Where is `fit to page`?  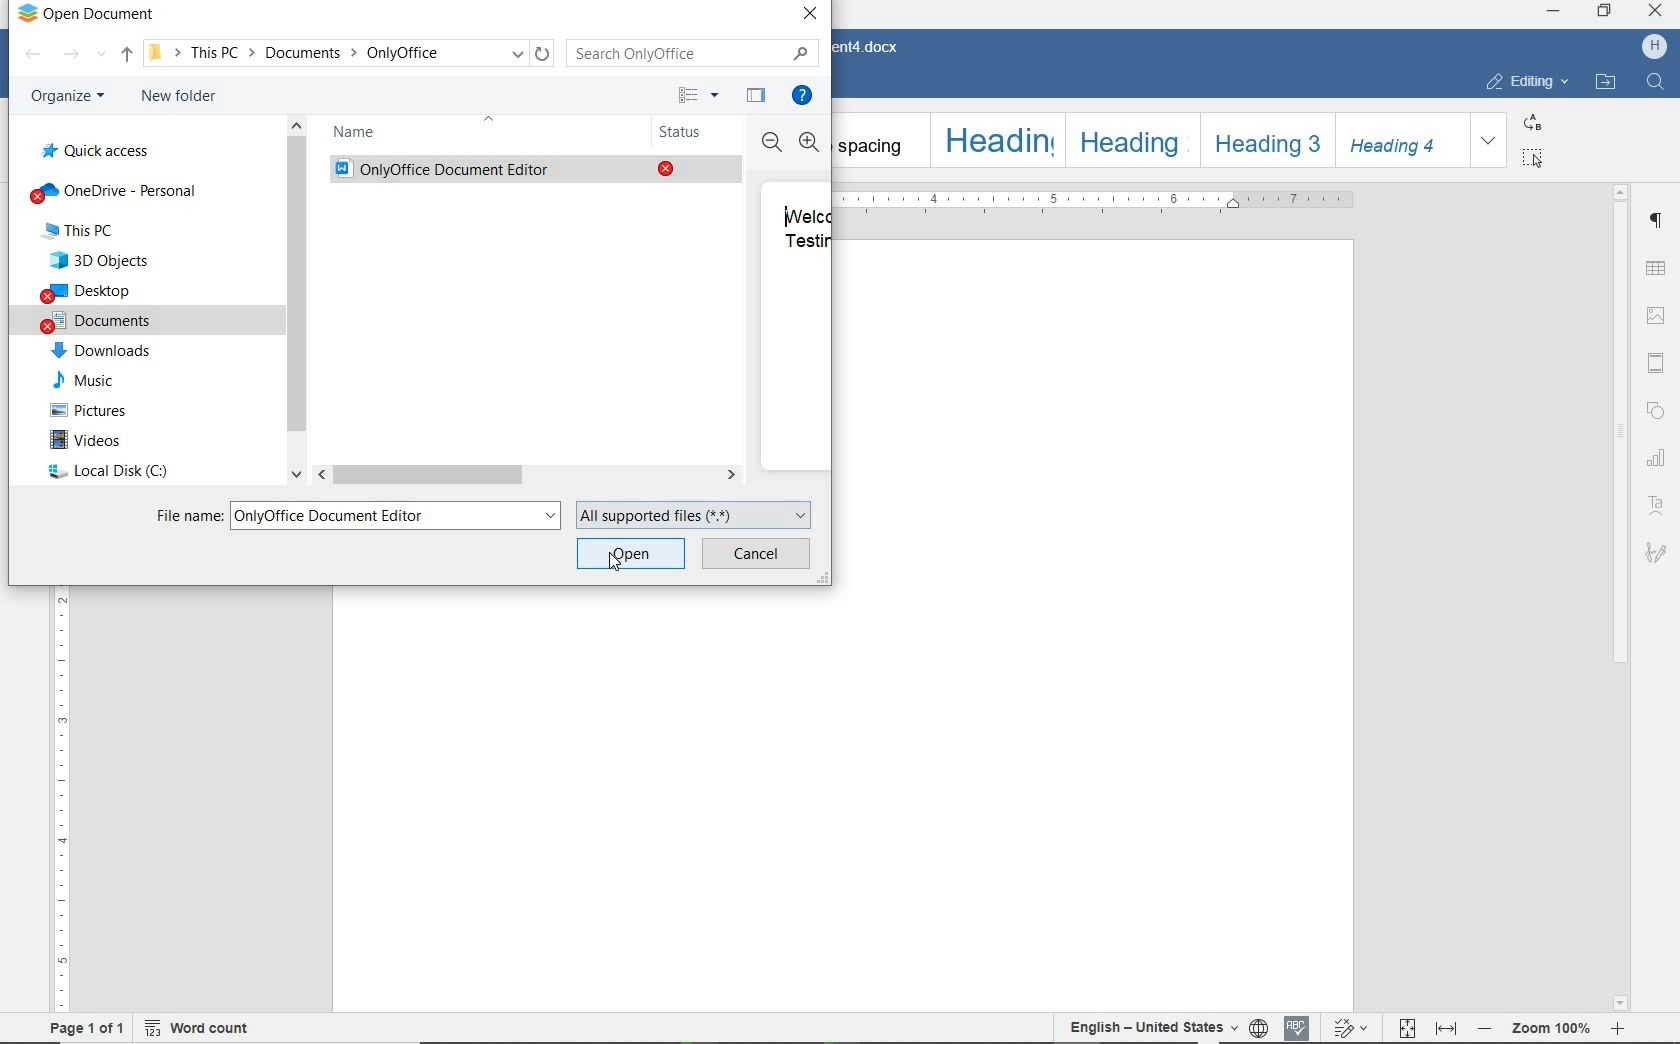
fit to page is located at coordinates (1406, 1029).